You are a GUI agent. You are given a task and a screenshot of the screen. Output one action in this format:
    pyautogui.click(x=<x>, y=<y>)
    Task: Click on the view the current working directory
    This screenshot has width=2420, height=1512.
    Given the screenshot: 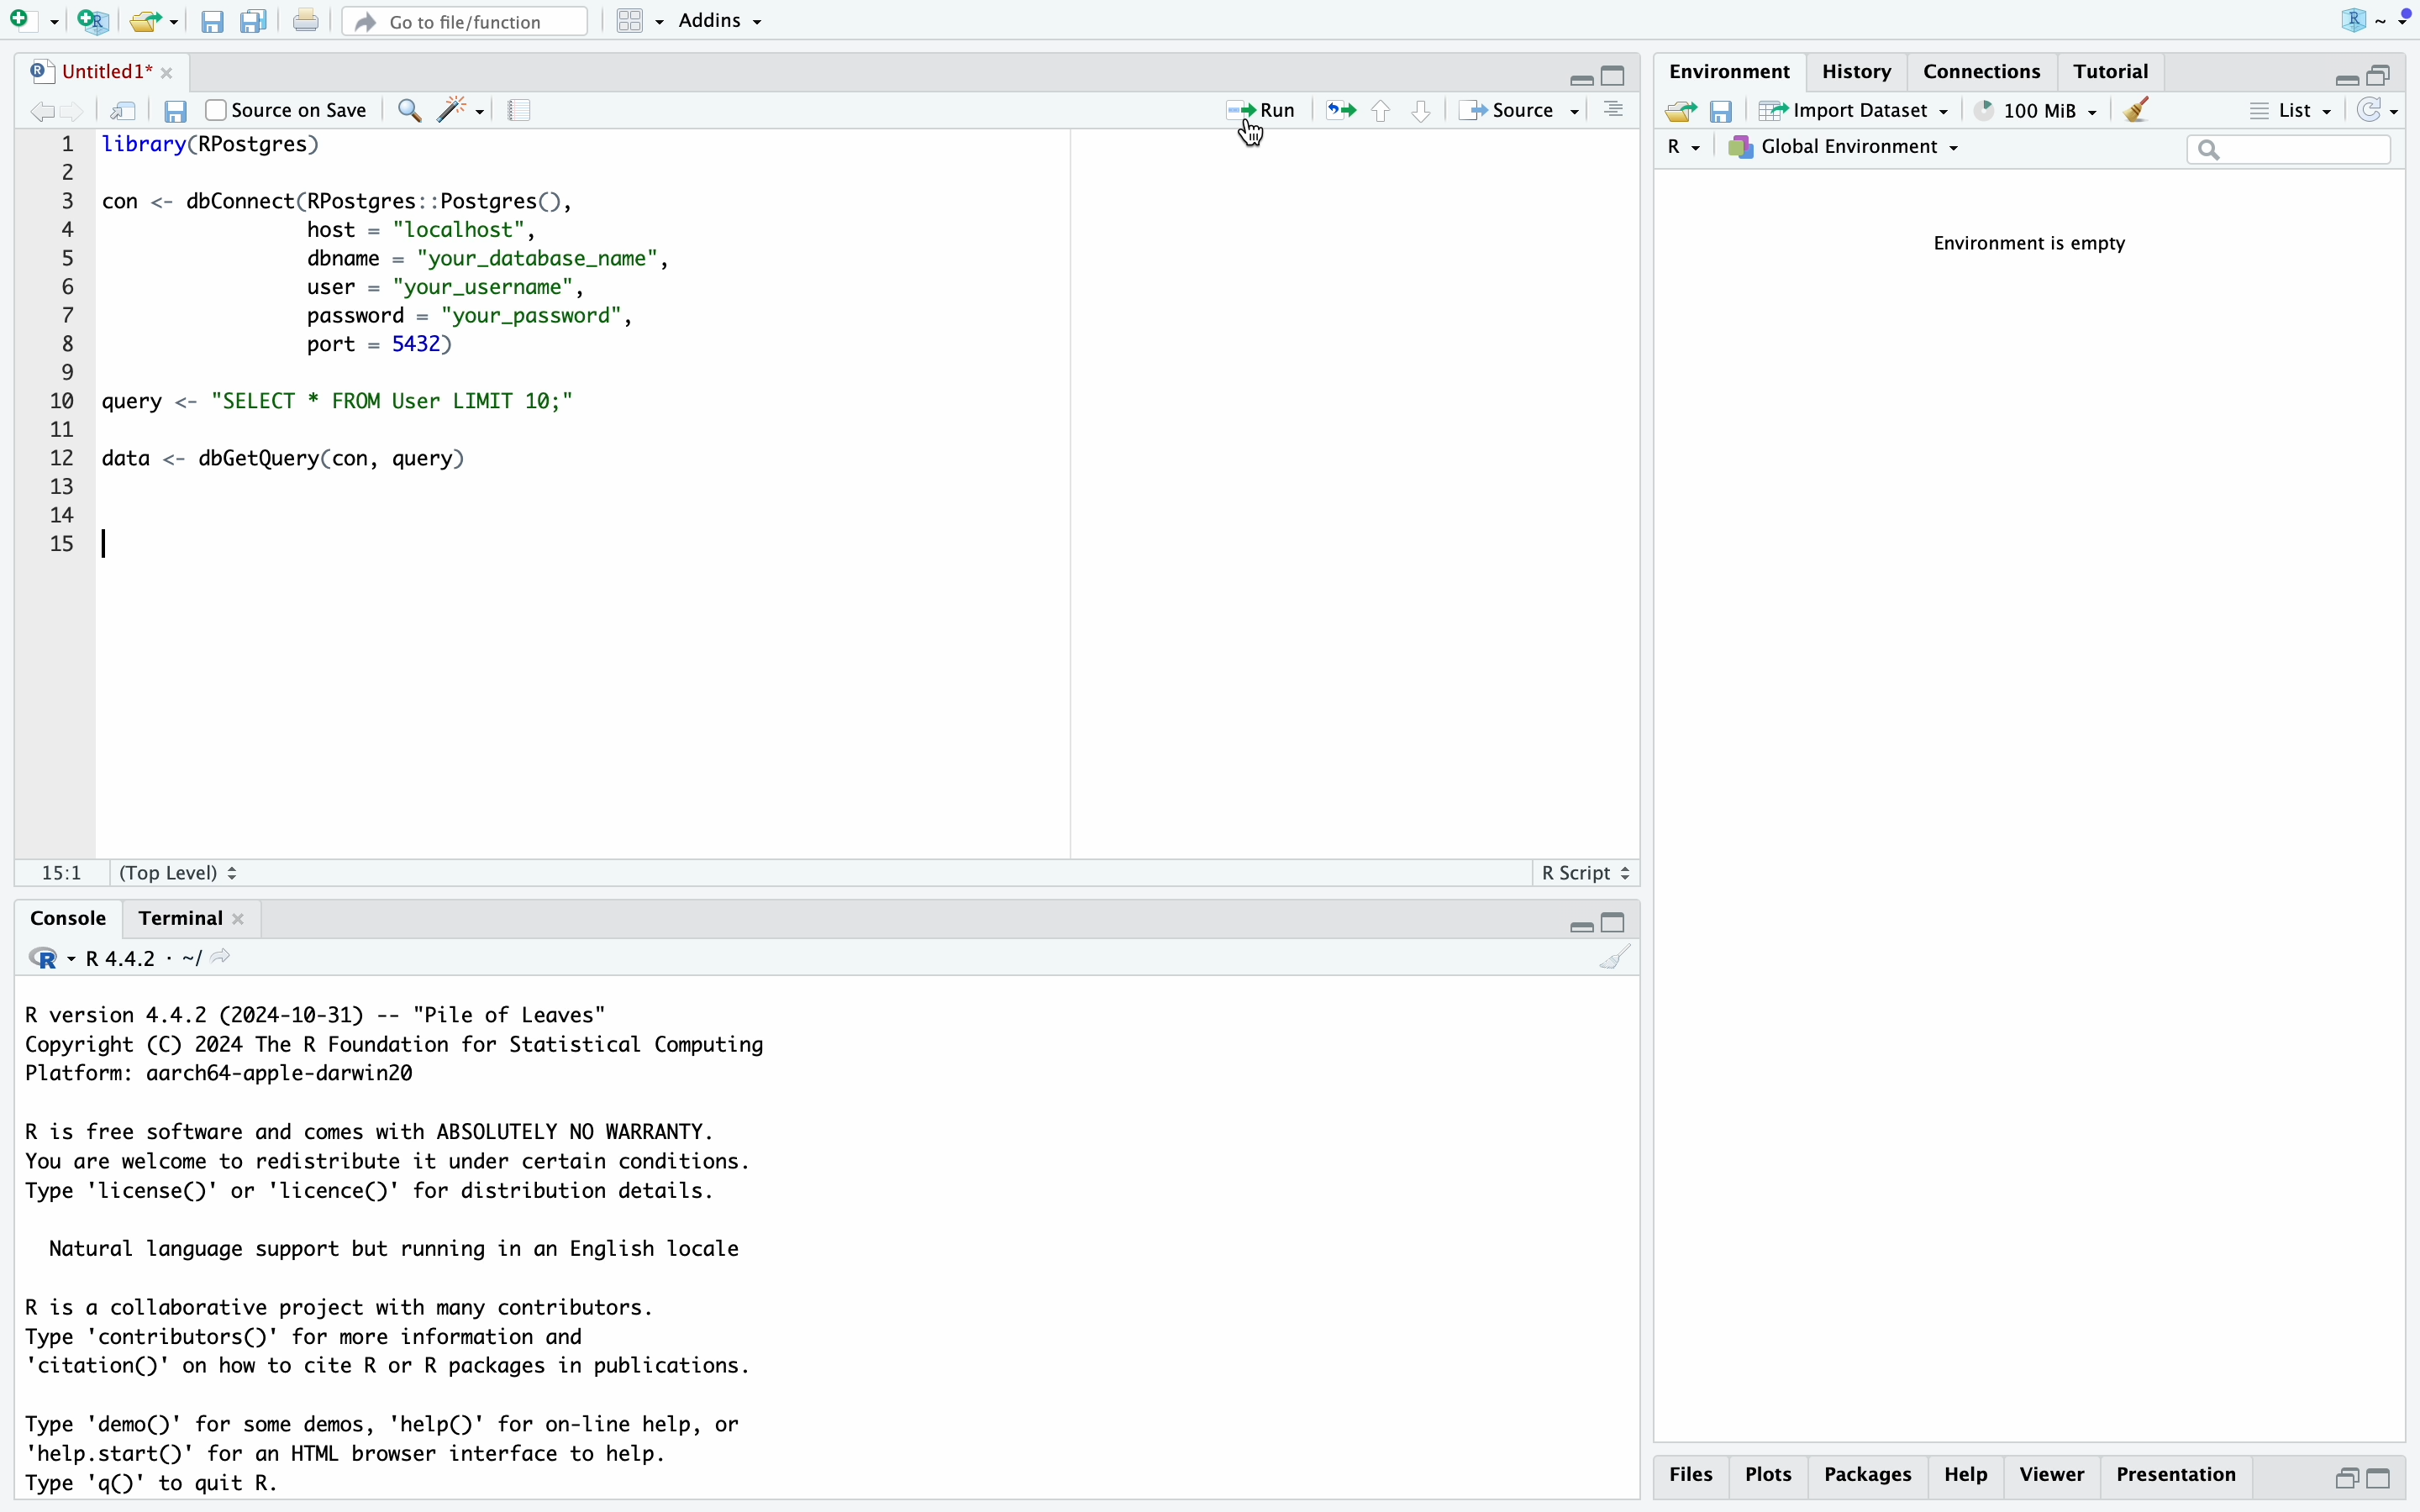 What is the action you would take?
    pyautogui.click(x=246, y=959)
    